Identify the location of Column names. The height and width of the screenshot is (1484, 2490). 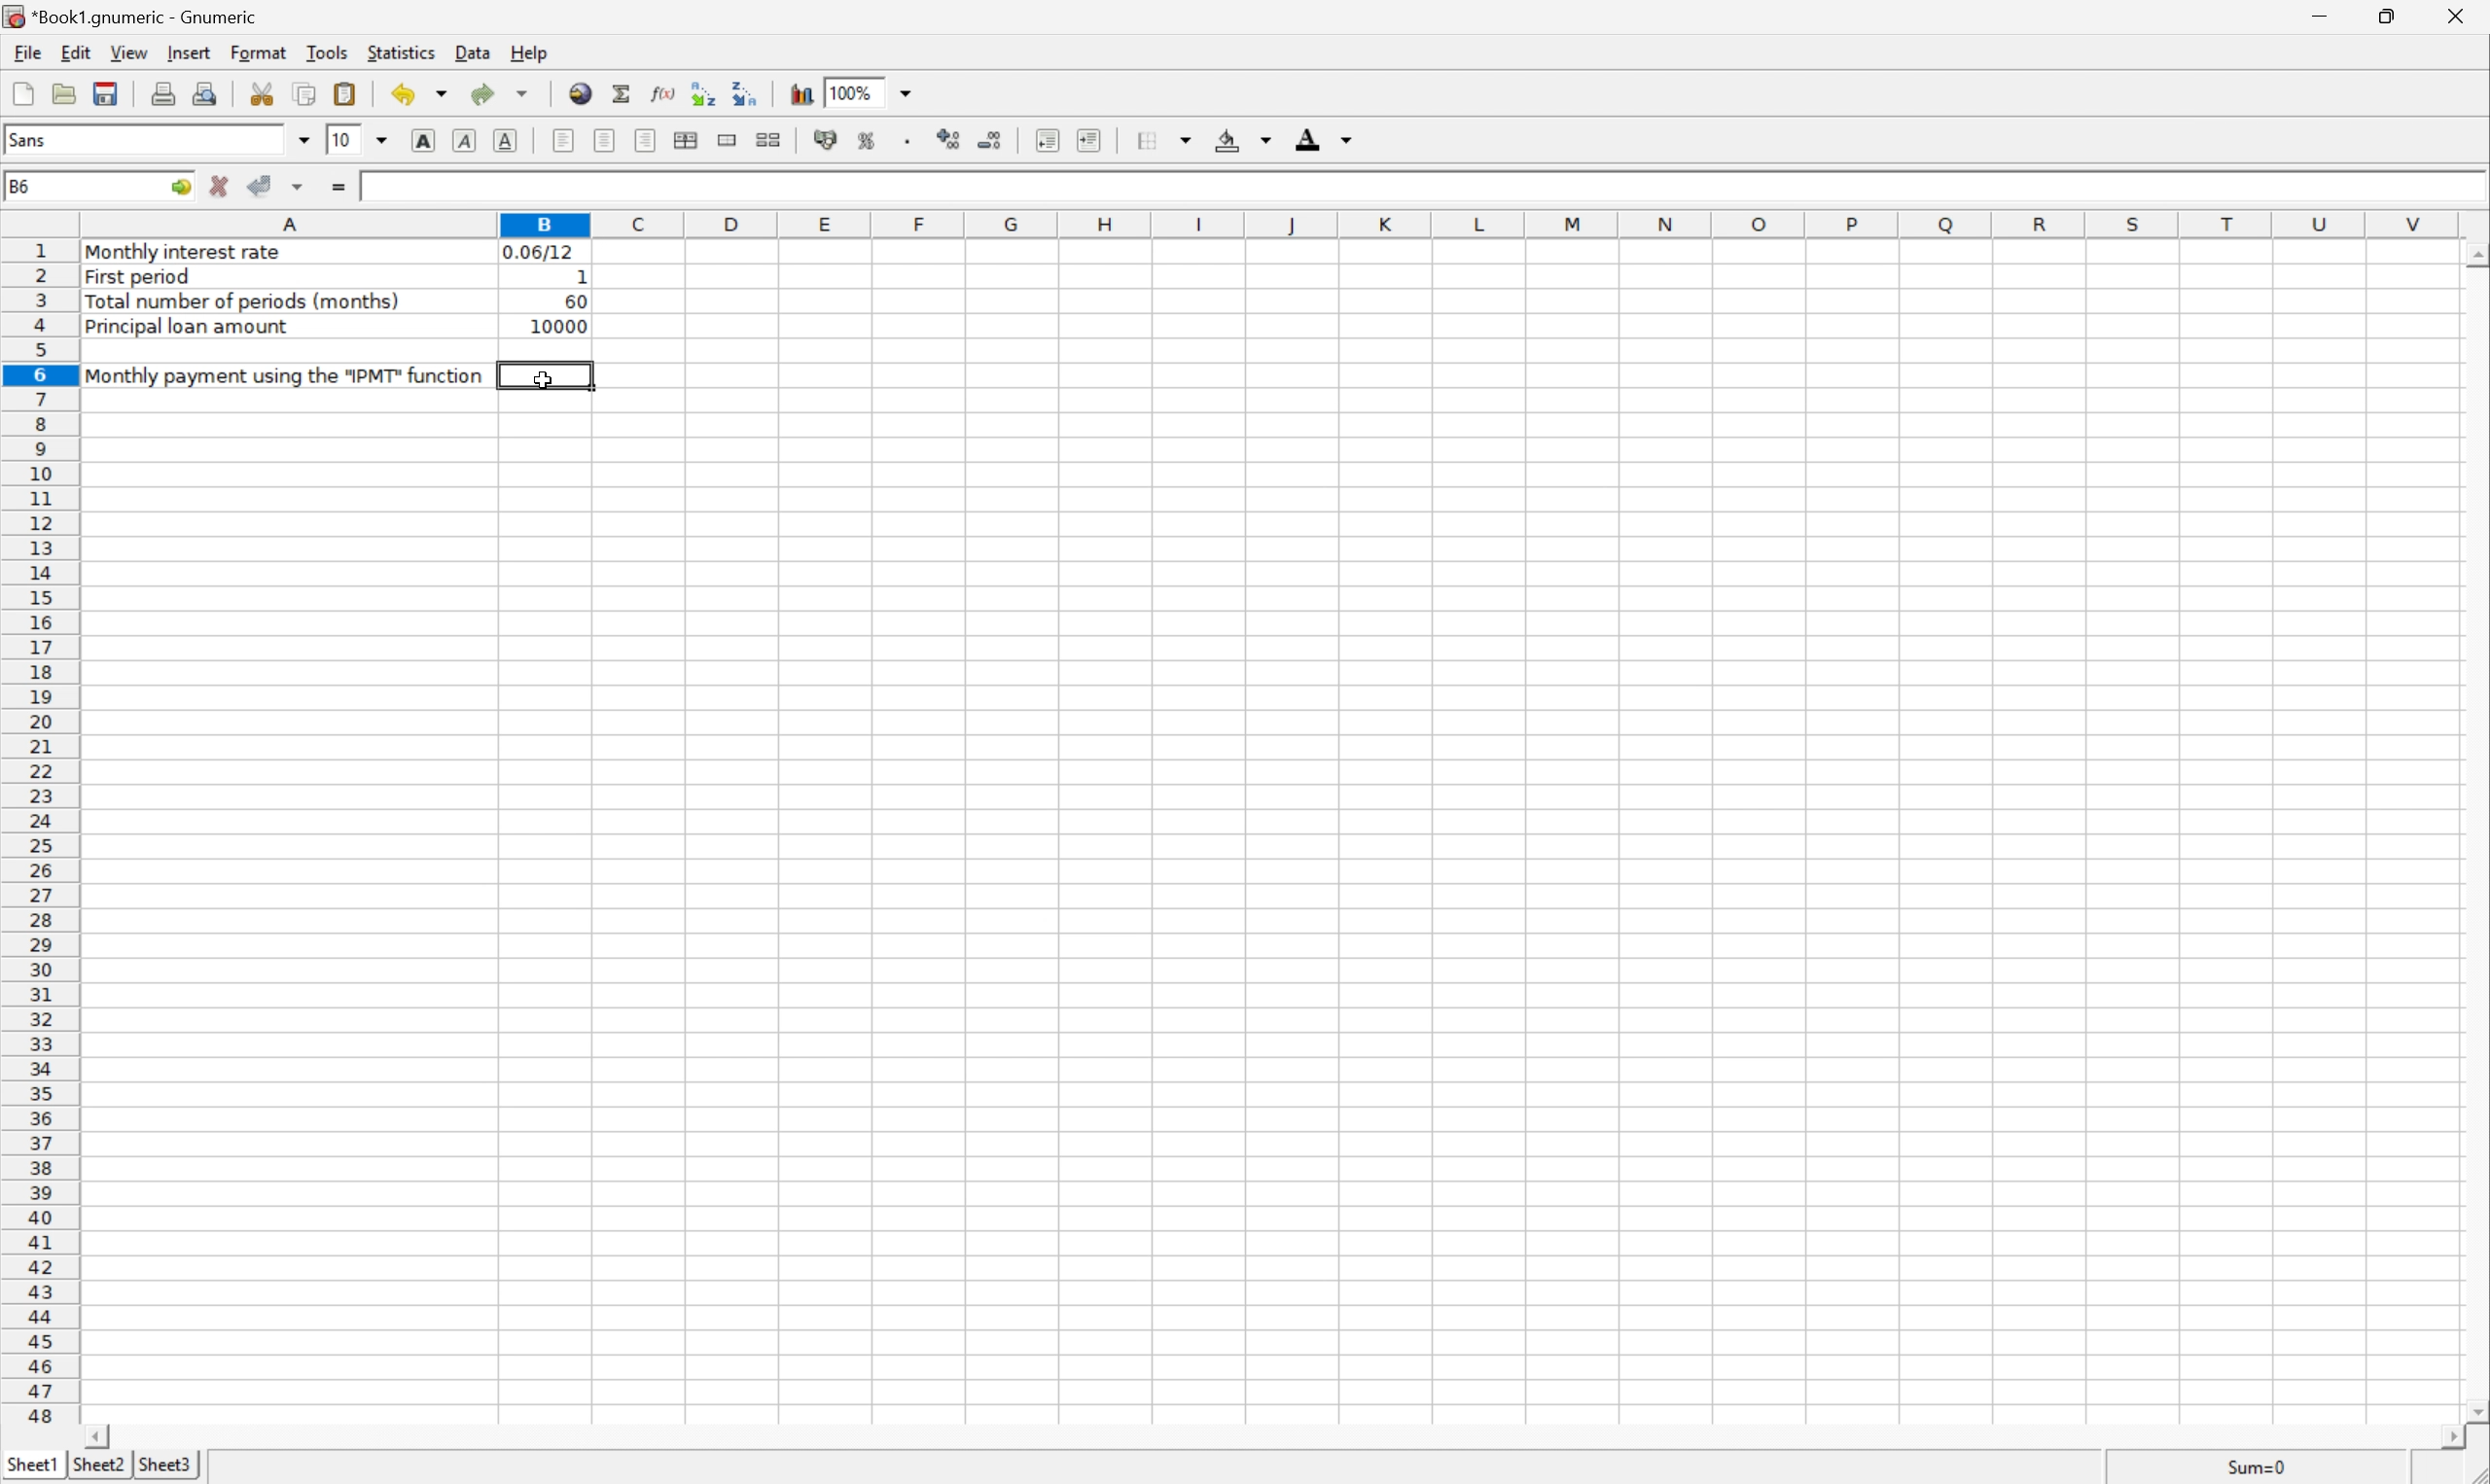
(1269, 227).